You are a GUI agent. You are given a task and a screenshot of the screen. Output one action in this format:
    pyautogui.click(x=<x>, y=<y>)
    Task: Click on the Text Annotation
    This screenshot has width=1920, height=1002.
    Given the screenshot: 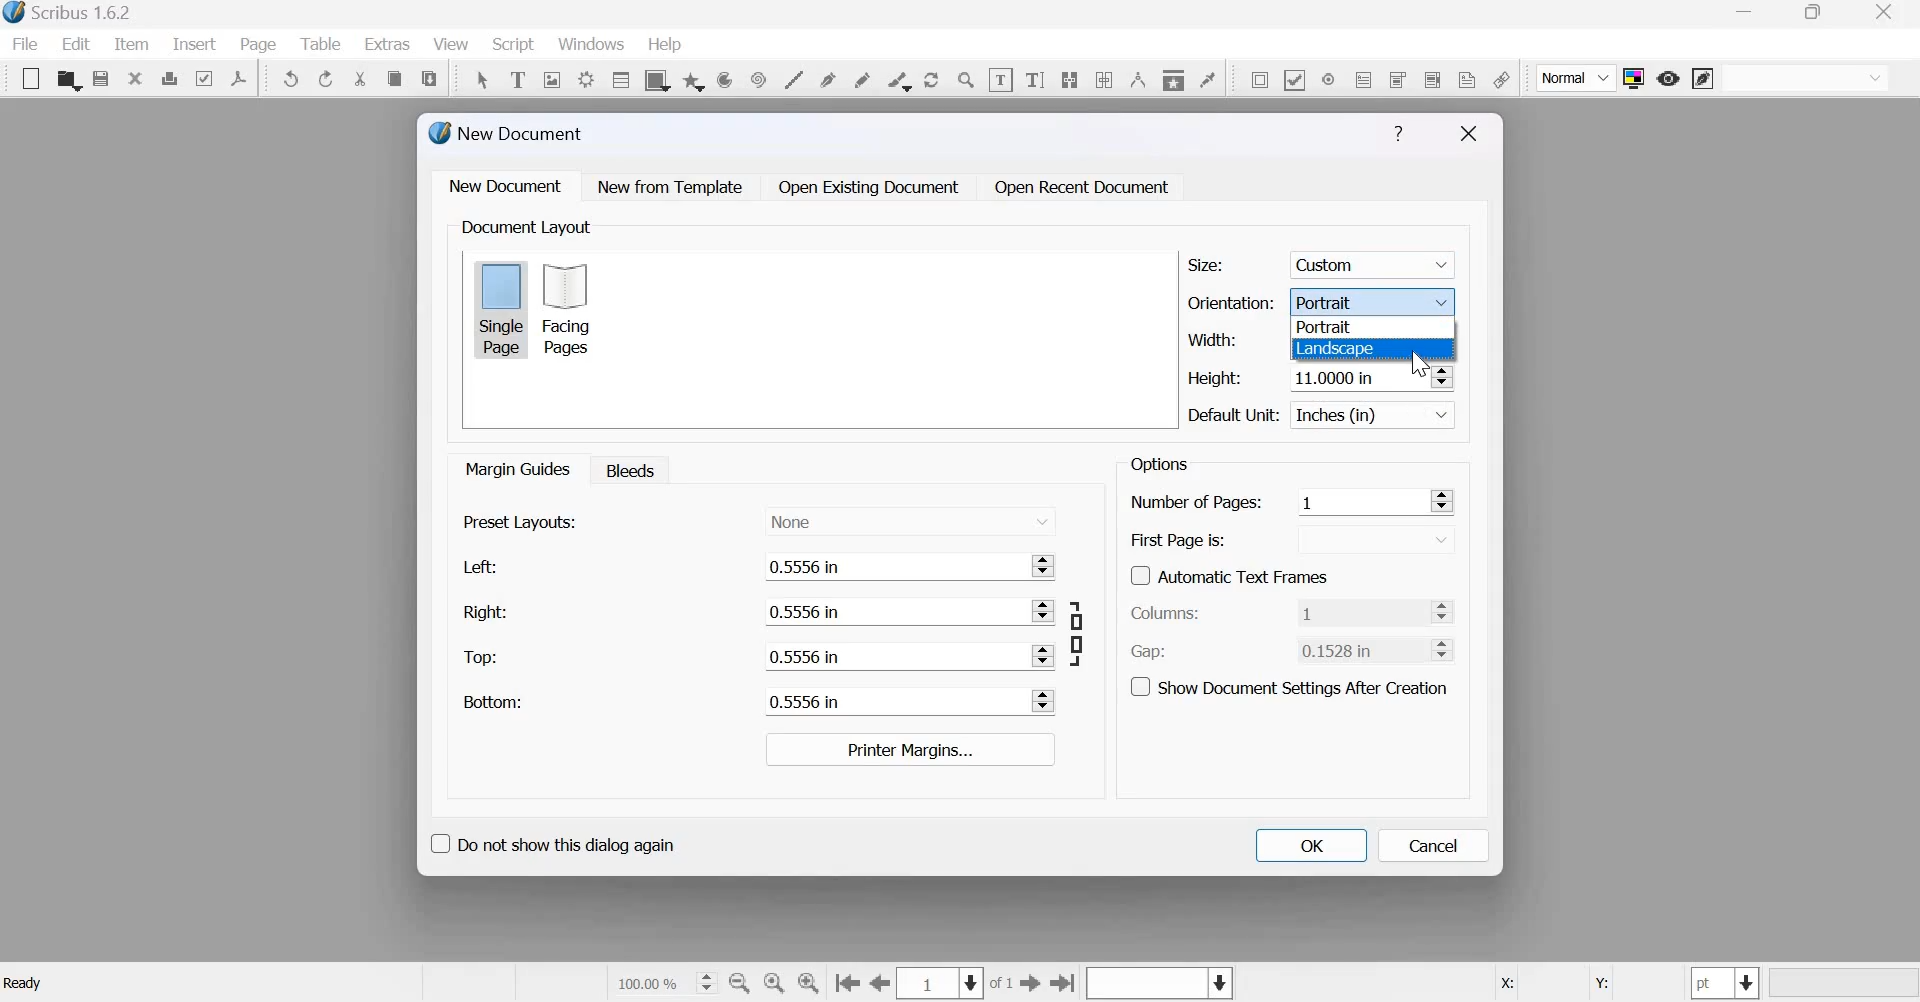 What is the action you would take?
    pyautogui.click(x=1467, y=79)
    